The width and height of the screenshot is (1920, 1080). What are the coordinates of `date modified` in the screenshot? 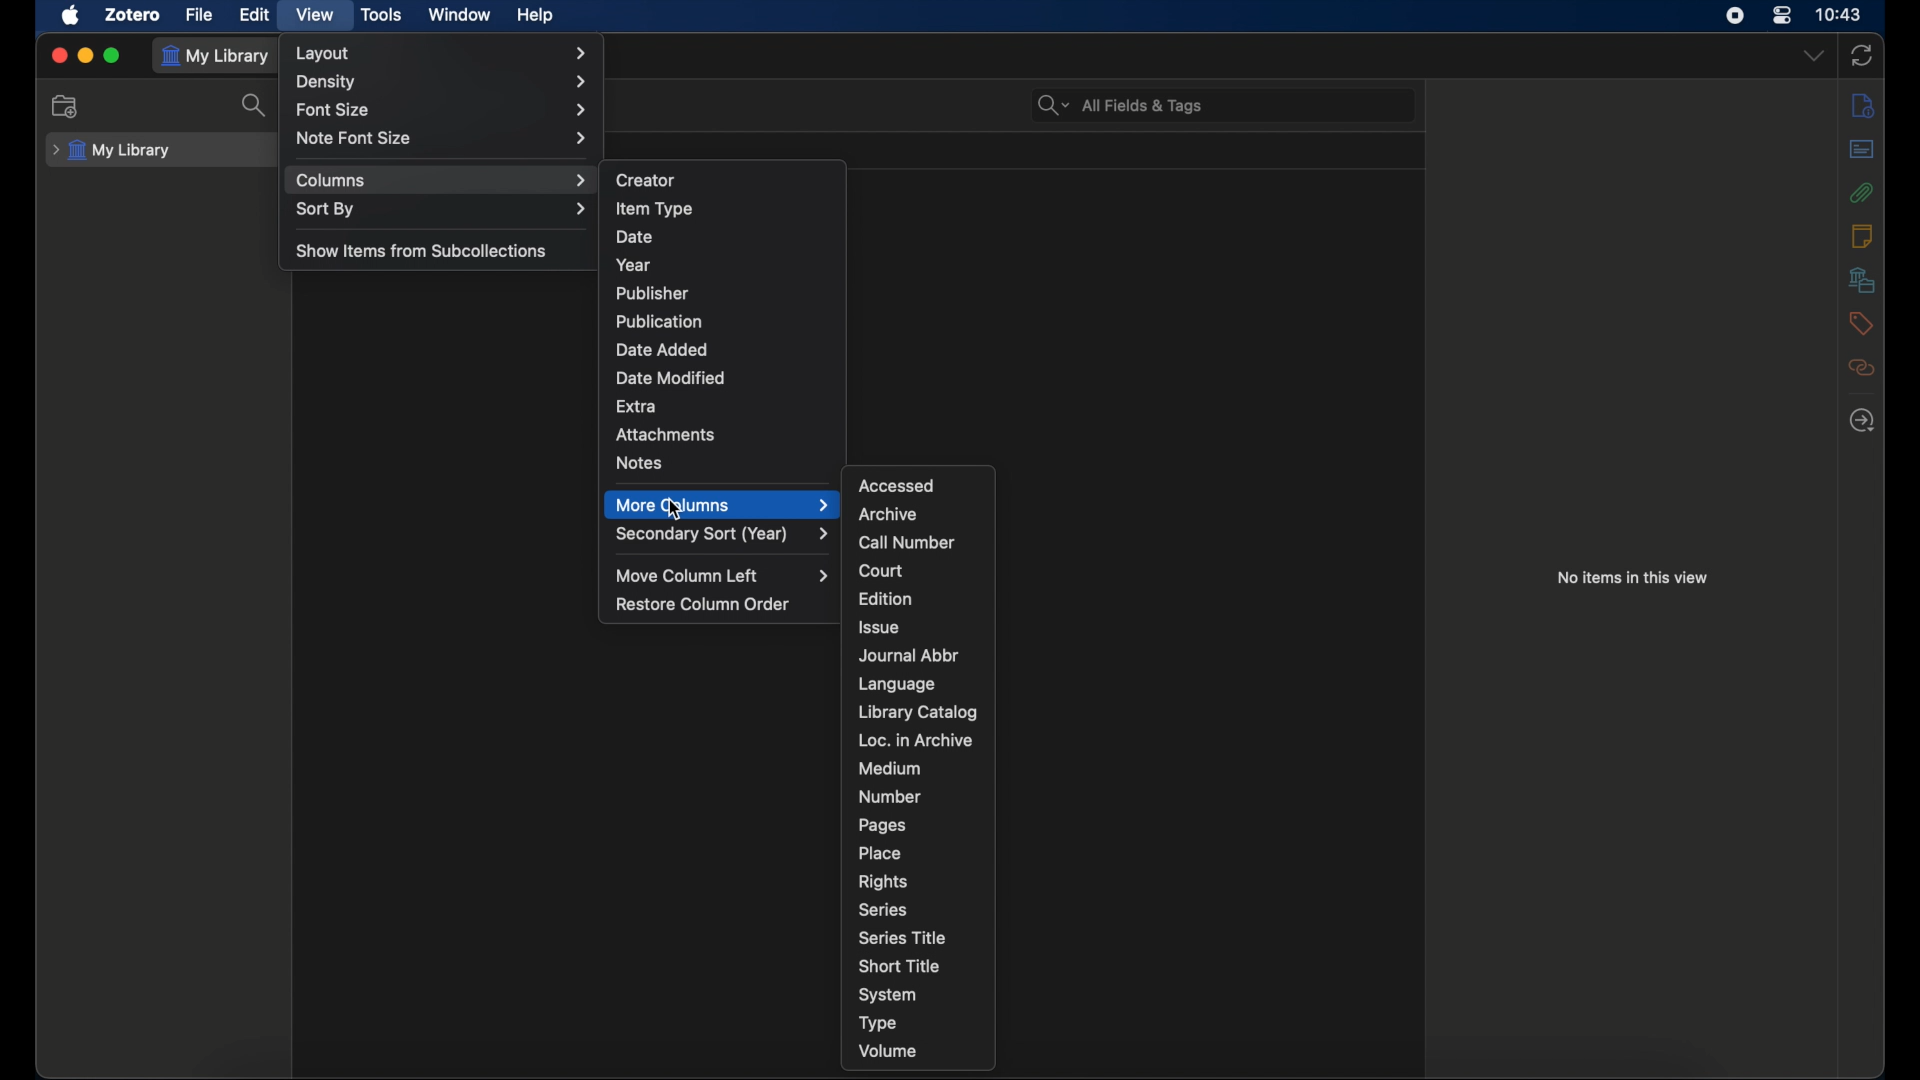 It's located at (670, 377).